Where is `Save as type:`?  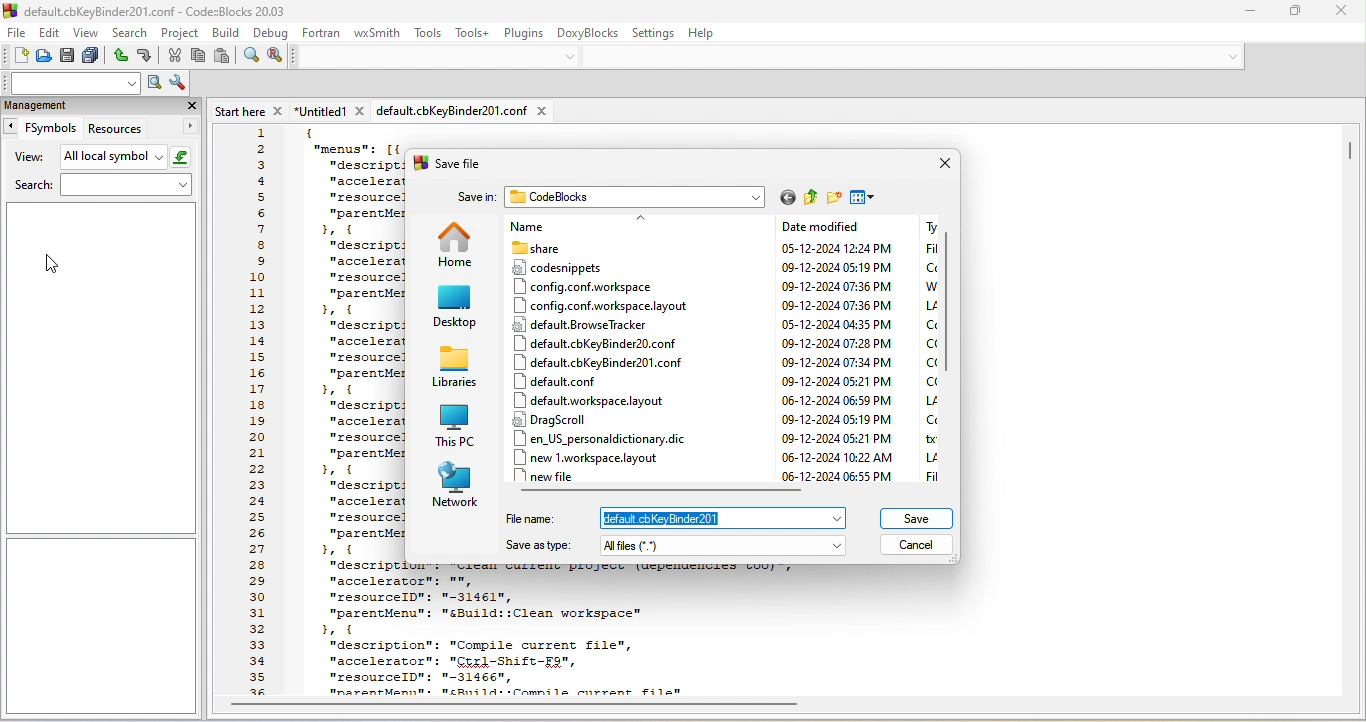 Save as type: is located at coordinates (538, 547).